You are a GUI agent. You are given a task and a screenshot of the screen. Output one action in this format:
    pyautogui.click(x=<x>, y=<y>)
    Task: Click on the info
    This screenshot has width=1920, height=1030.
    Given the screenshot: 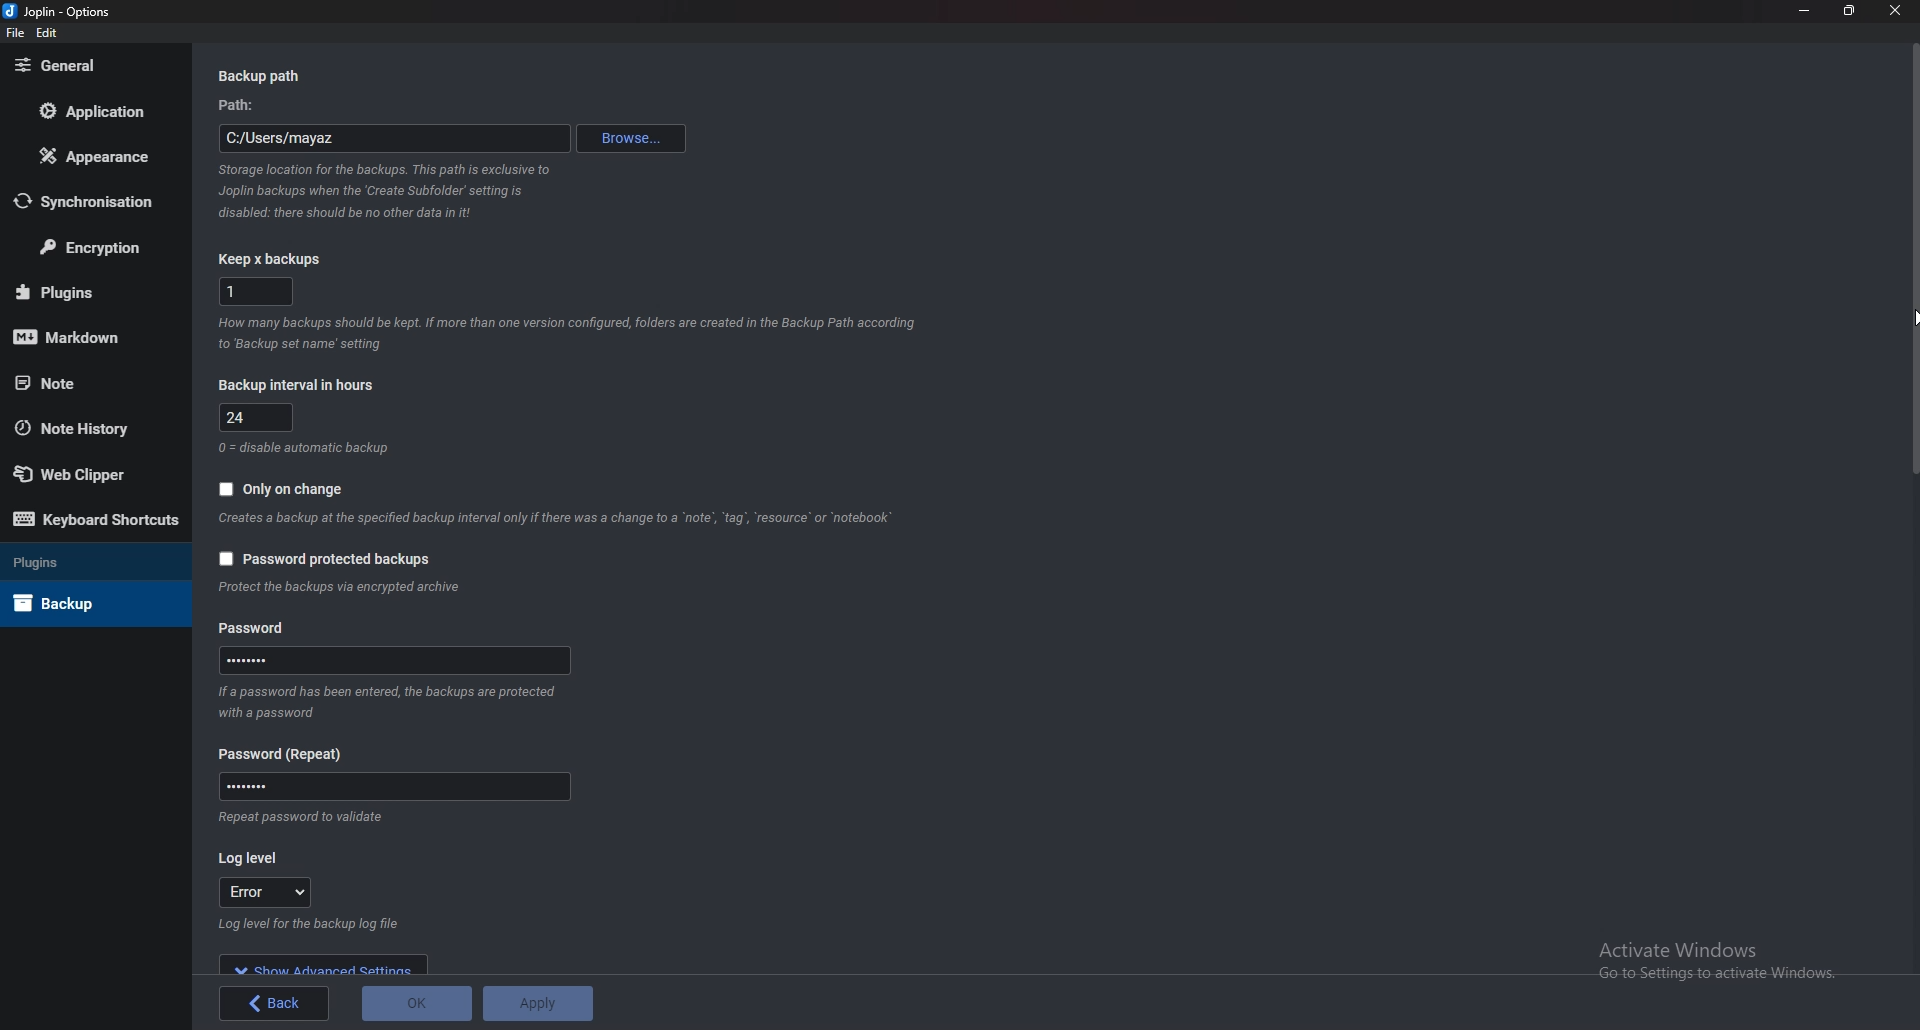 What is the action you would take?
    pyautogui.click(x=306, y=926)
    